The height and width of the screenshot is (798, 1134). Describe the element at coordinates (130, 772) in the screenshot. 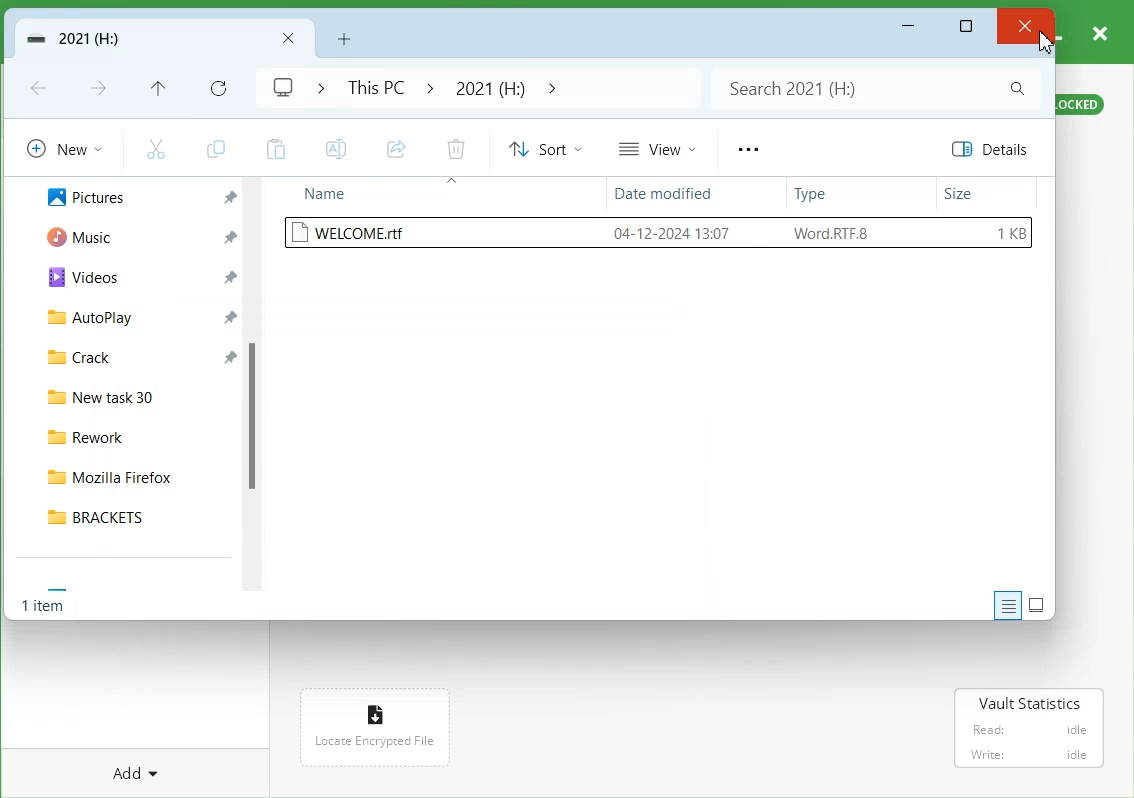

I see `Add` at that location.